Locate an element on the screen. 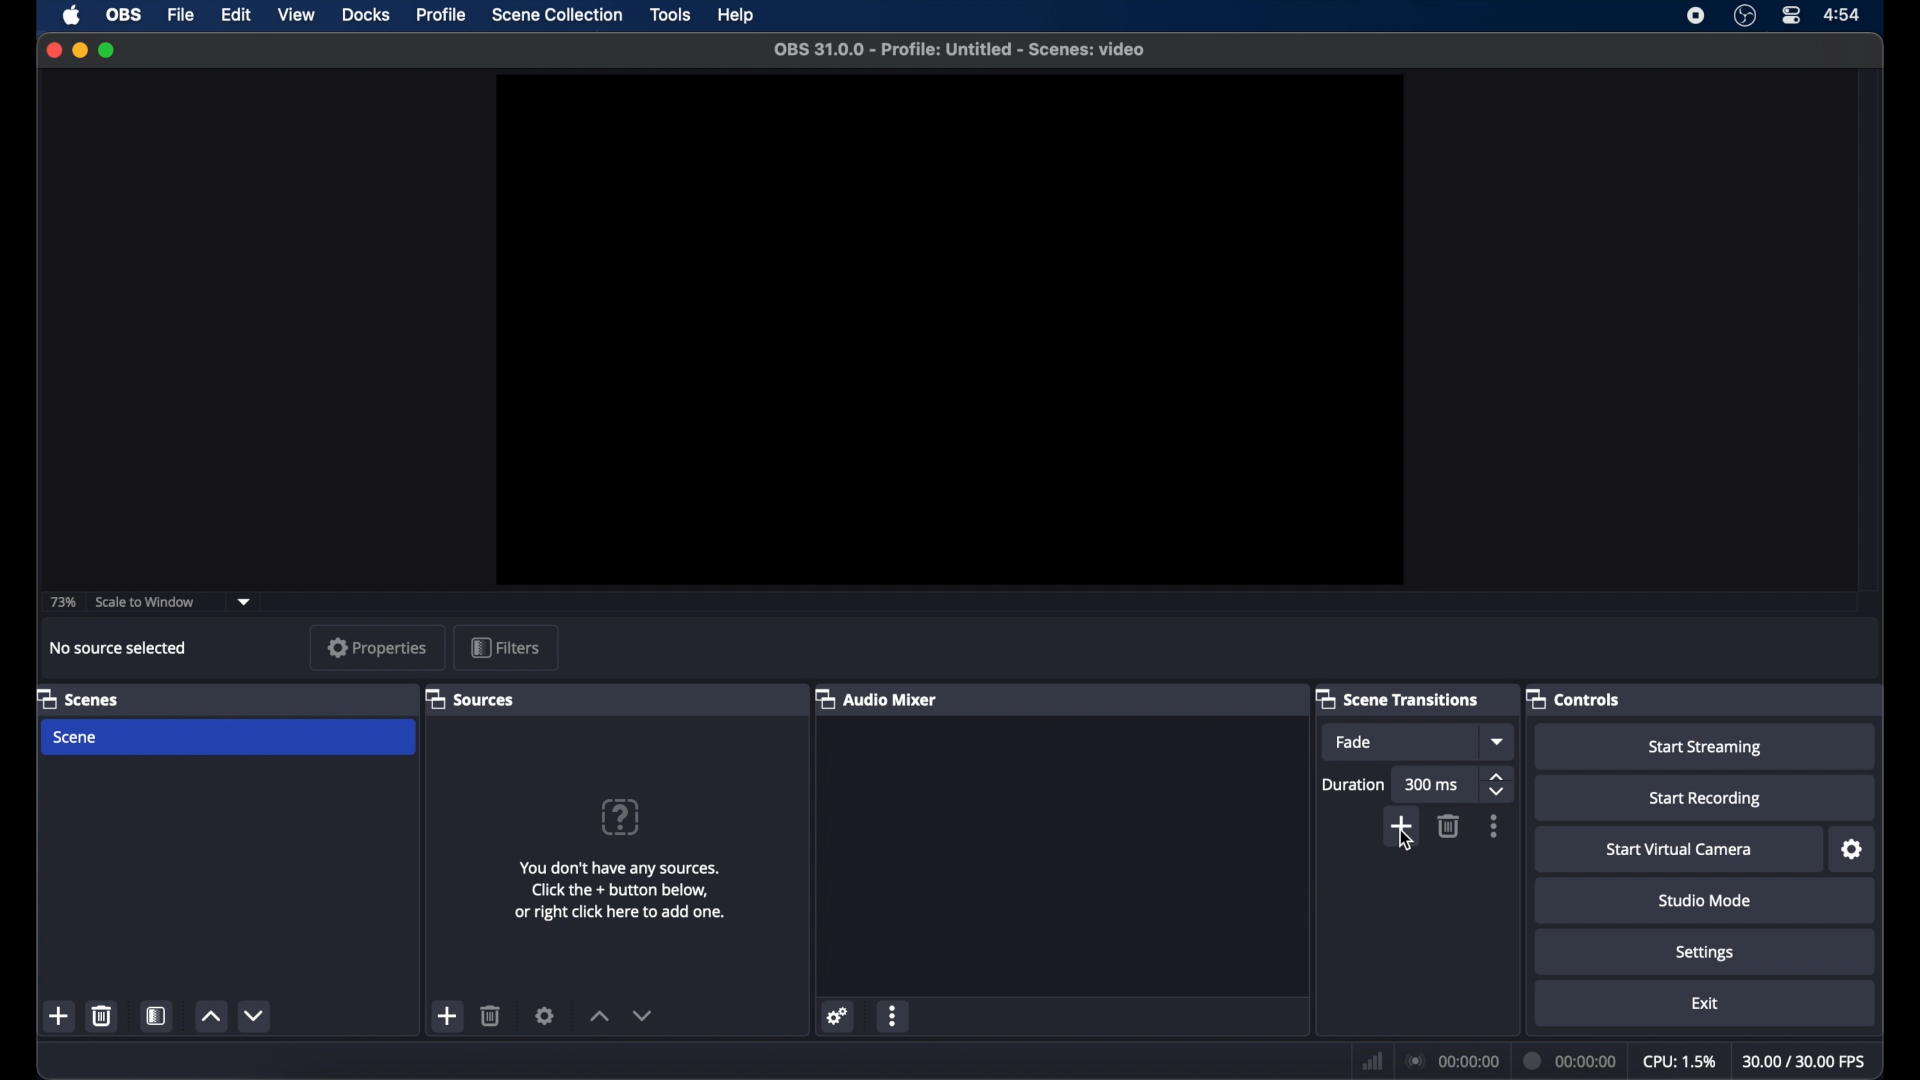  scale to window is located at coordinates (146, 603).